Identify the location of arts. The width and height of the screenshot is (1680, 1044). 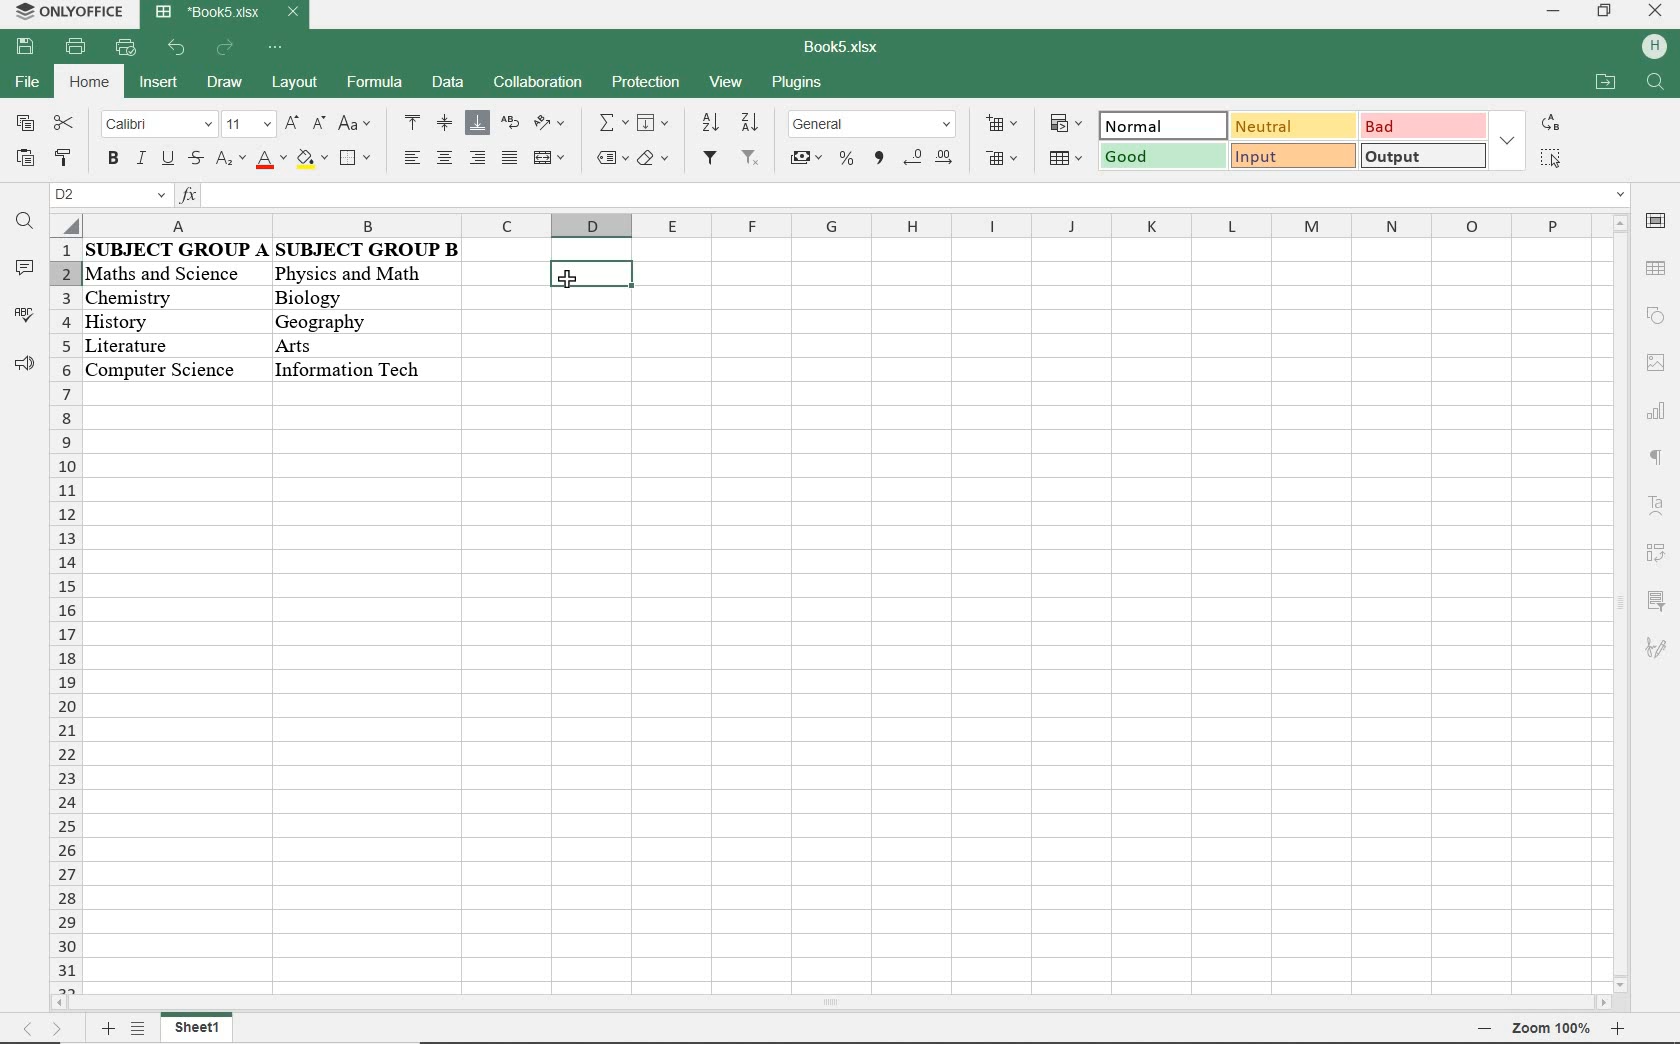
(342, 345).